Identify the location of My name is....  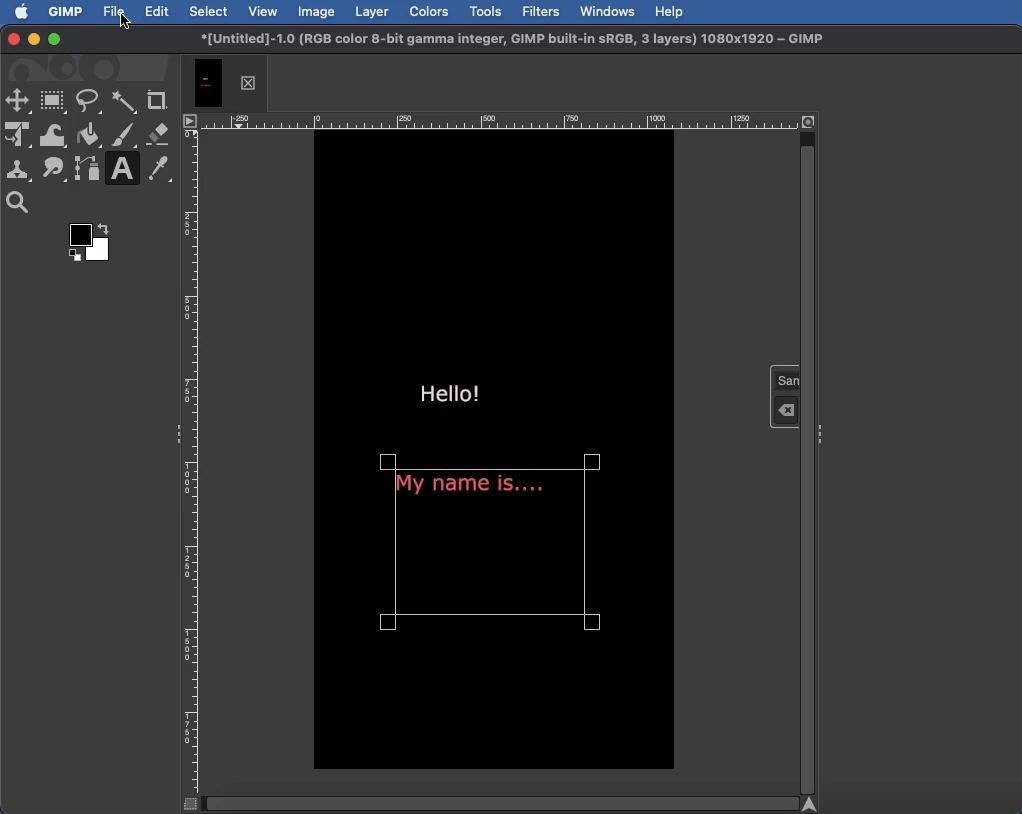
(471, 490).